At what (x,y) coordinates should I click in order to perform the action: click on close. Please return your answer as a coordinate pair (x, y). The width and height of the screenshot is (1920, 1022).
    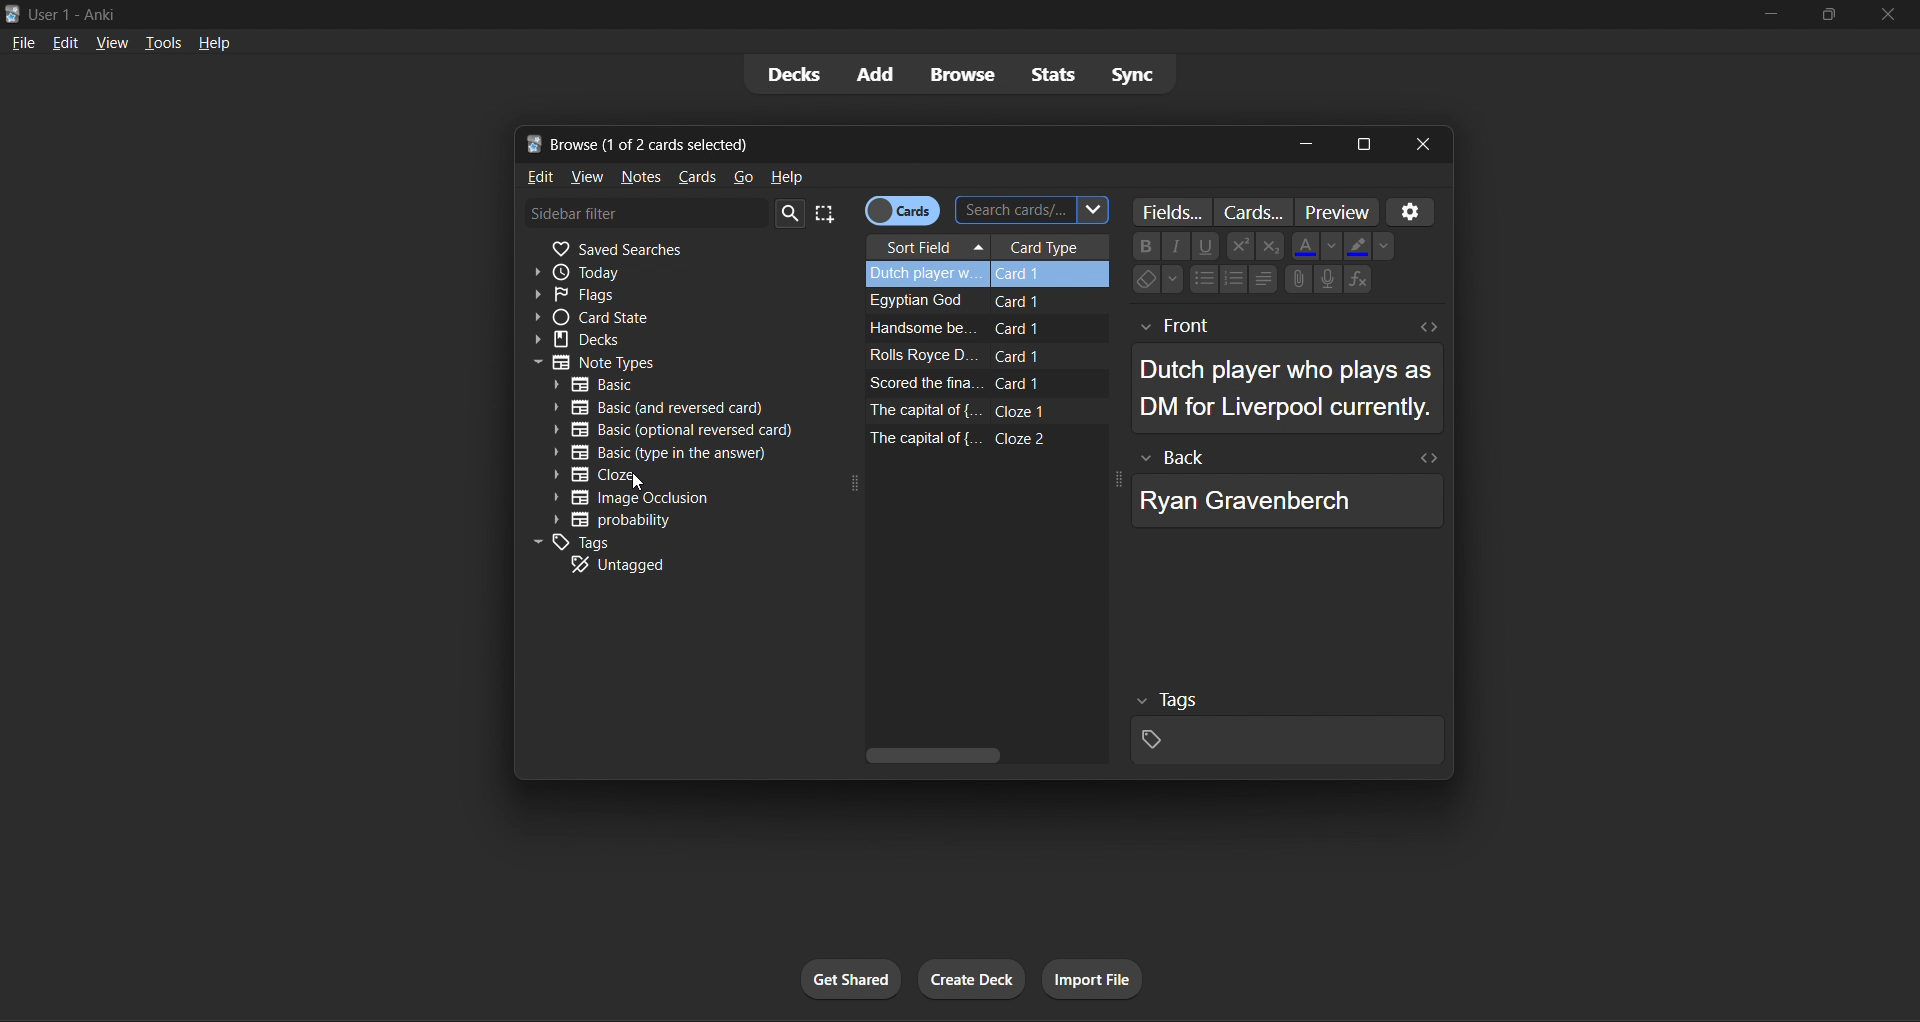
    Looking at the image, I should click on (1886, 13).